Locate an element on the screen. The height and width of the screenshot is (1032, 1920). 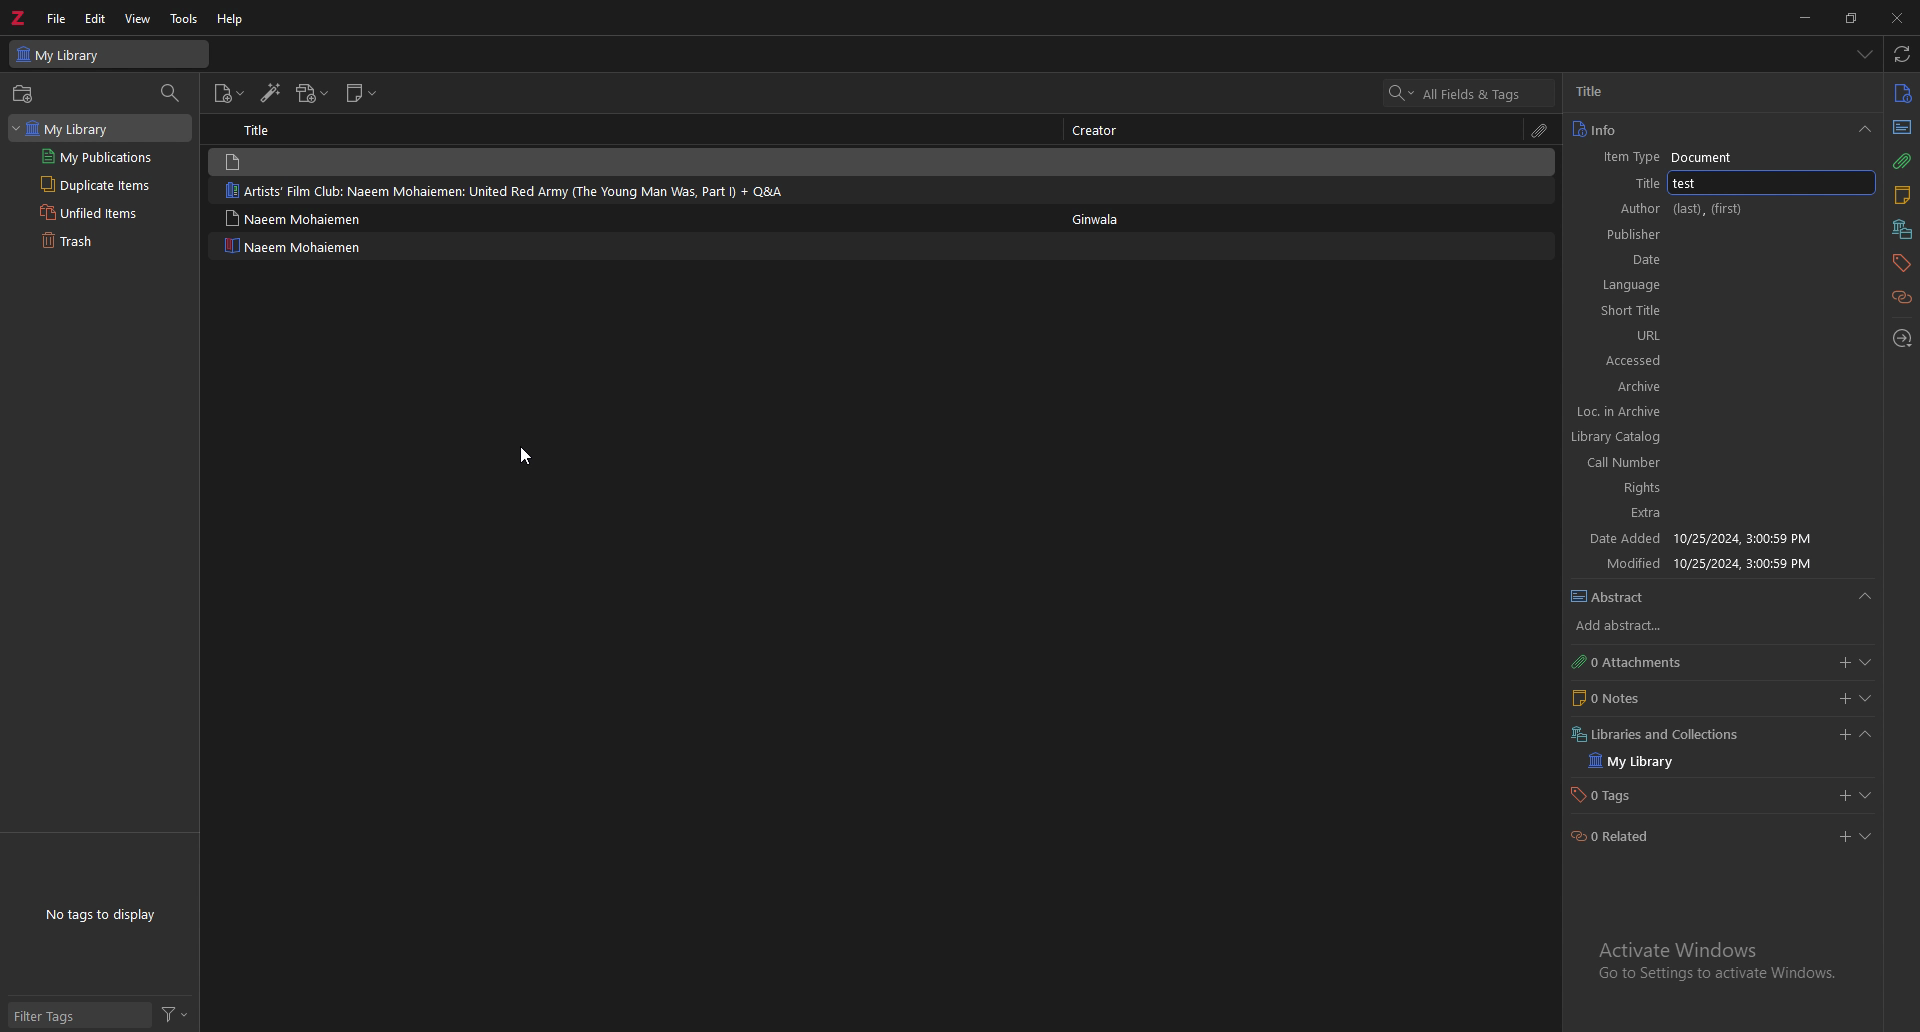
drop down is located at coordinates (1864, 53).